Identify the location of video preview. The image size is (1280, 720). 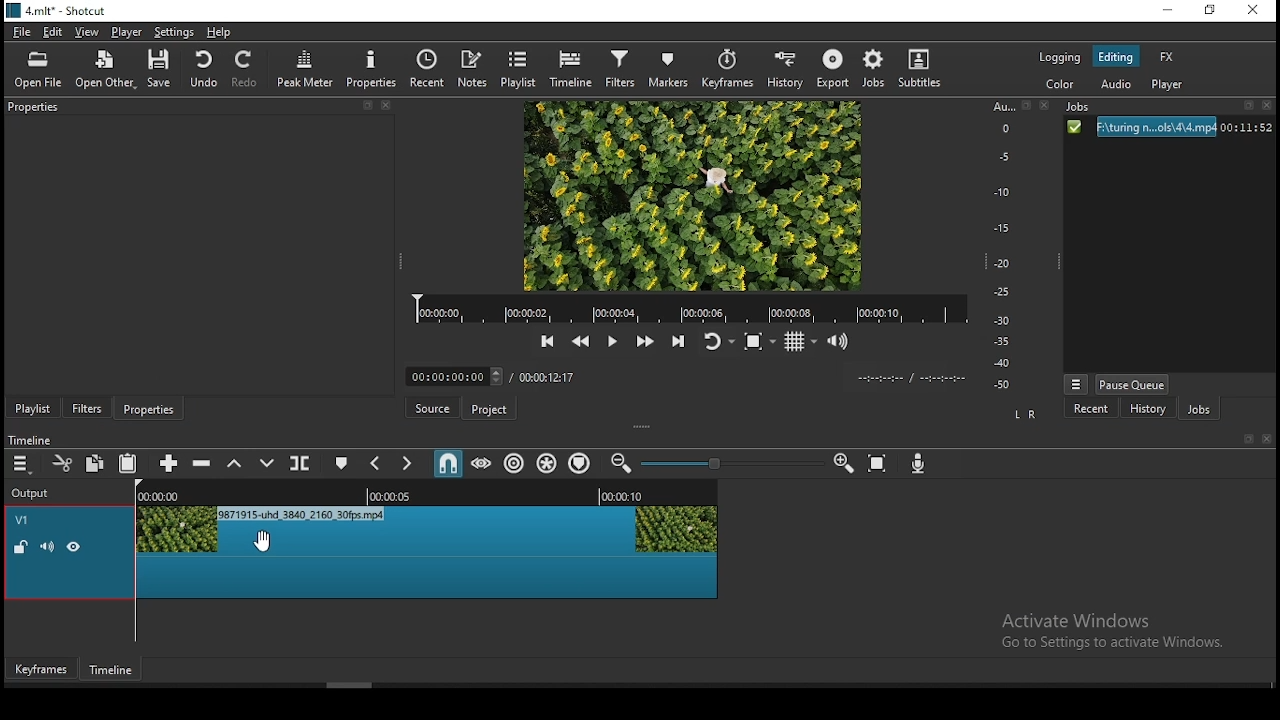
(690, 196).